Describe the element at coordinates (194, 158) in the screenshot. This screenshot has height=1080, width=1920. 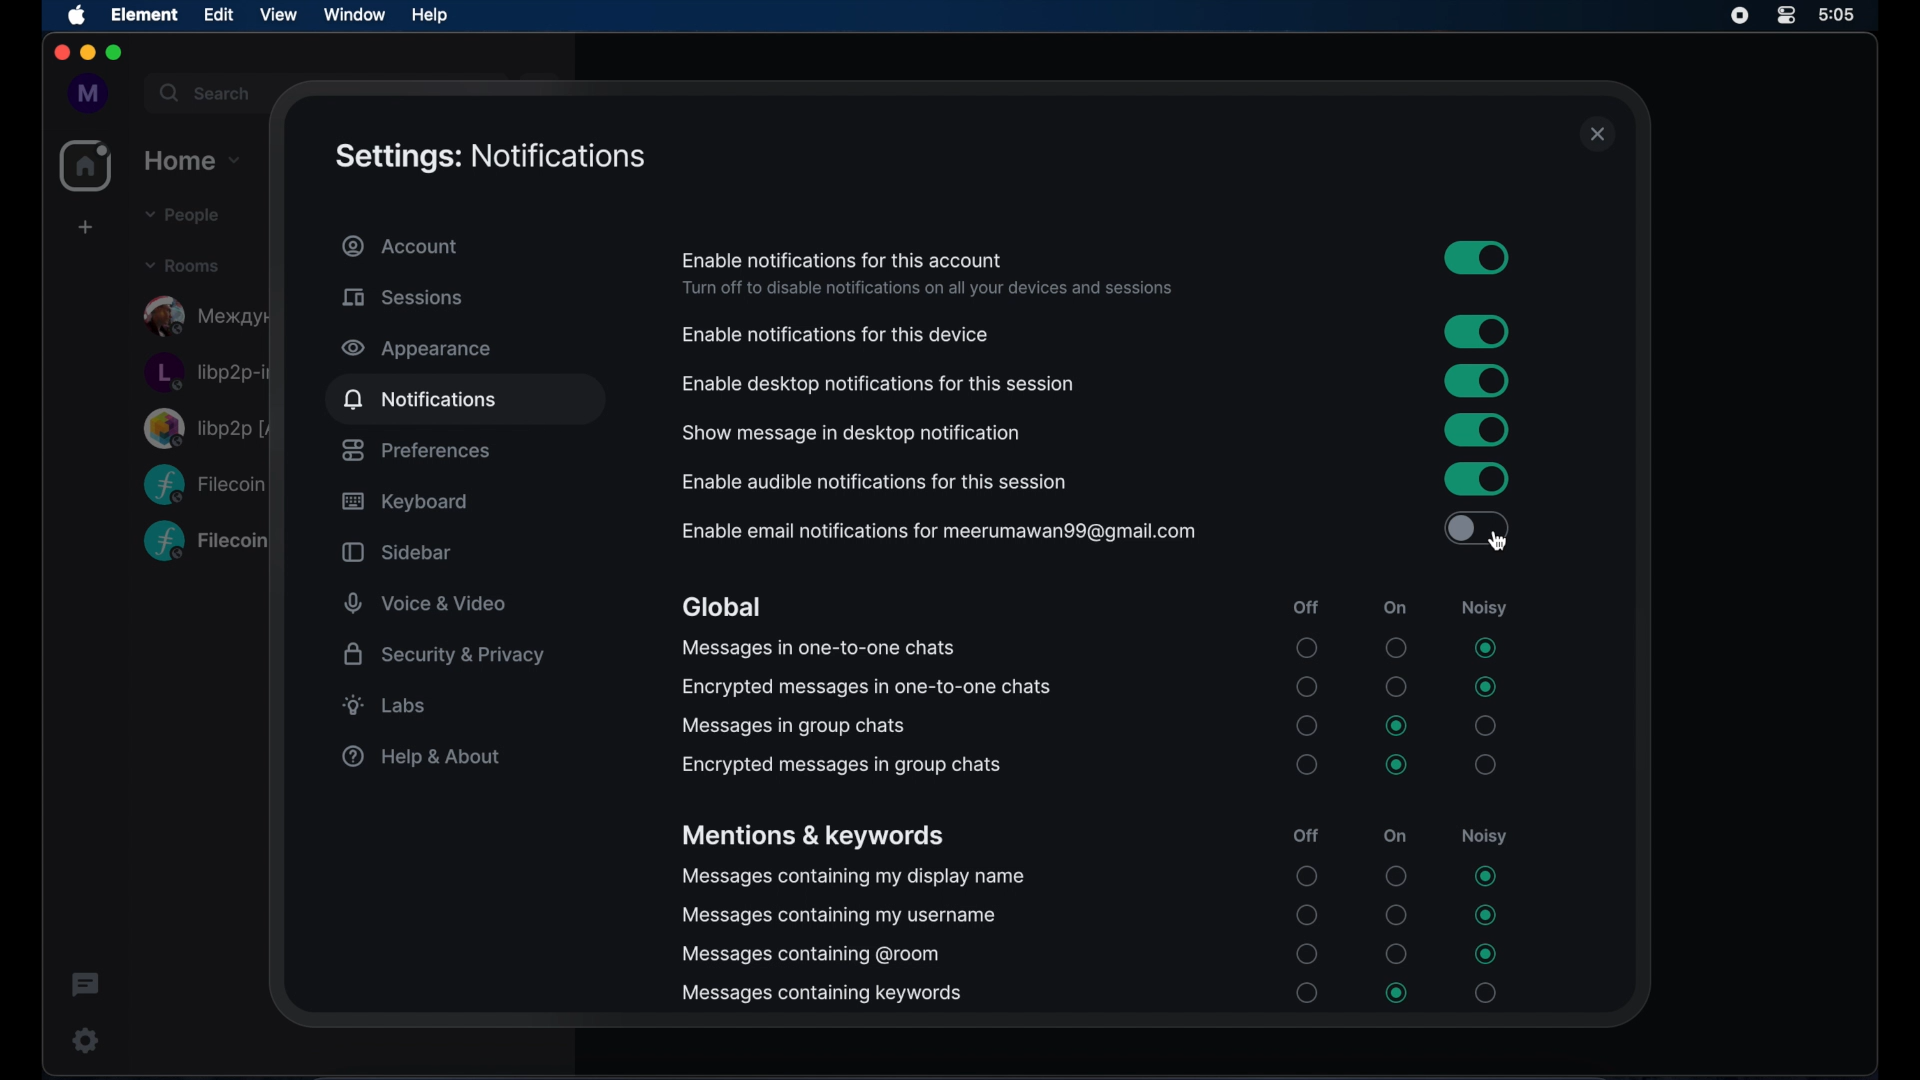
I see `home` at that location.